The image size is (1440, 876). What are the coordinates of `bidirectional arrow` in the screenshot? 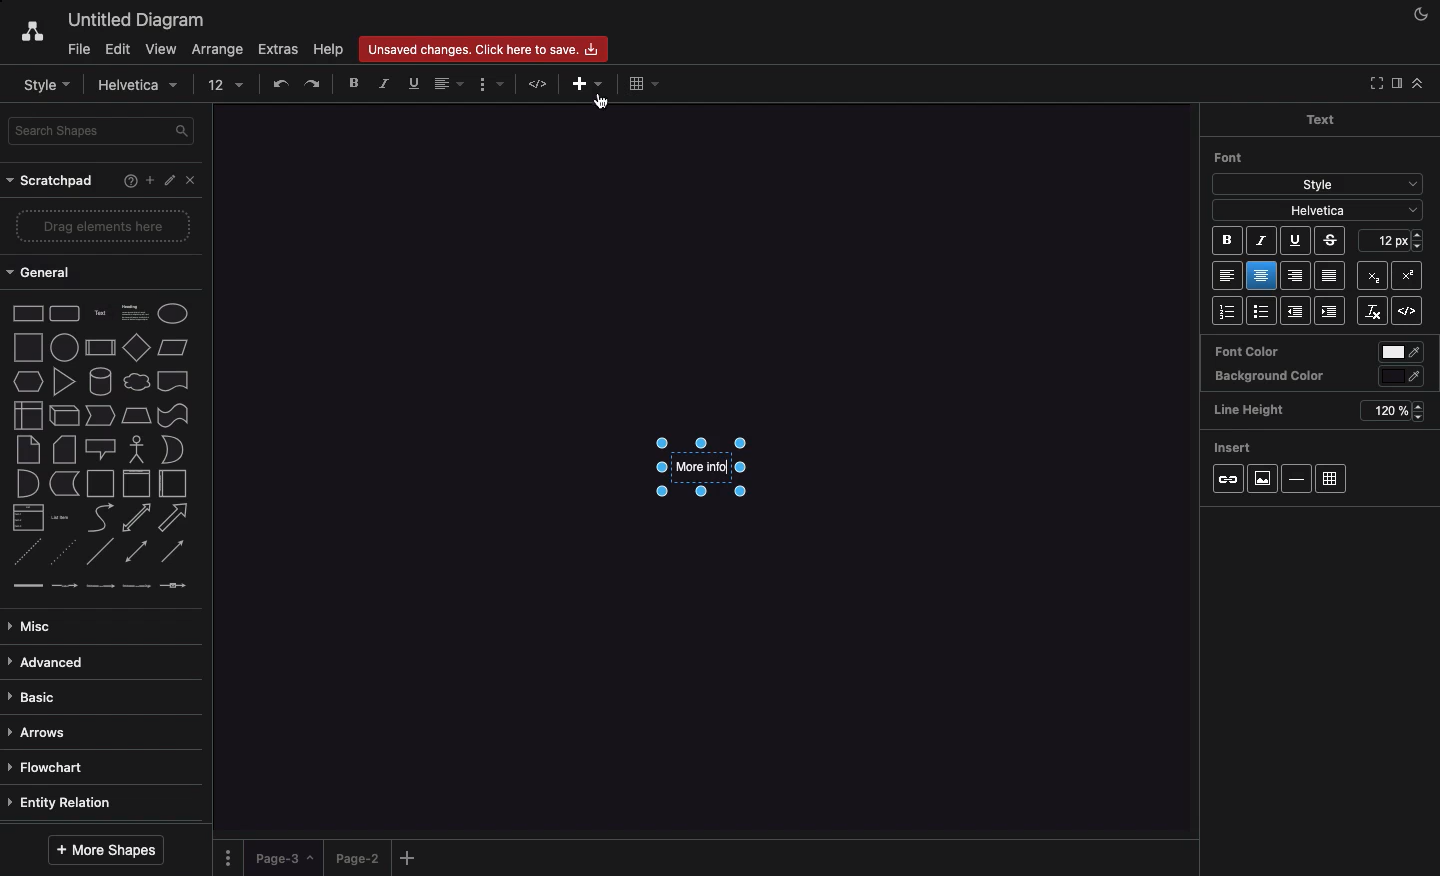 It's located at (135, 518).